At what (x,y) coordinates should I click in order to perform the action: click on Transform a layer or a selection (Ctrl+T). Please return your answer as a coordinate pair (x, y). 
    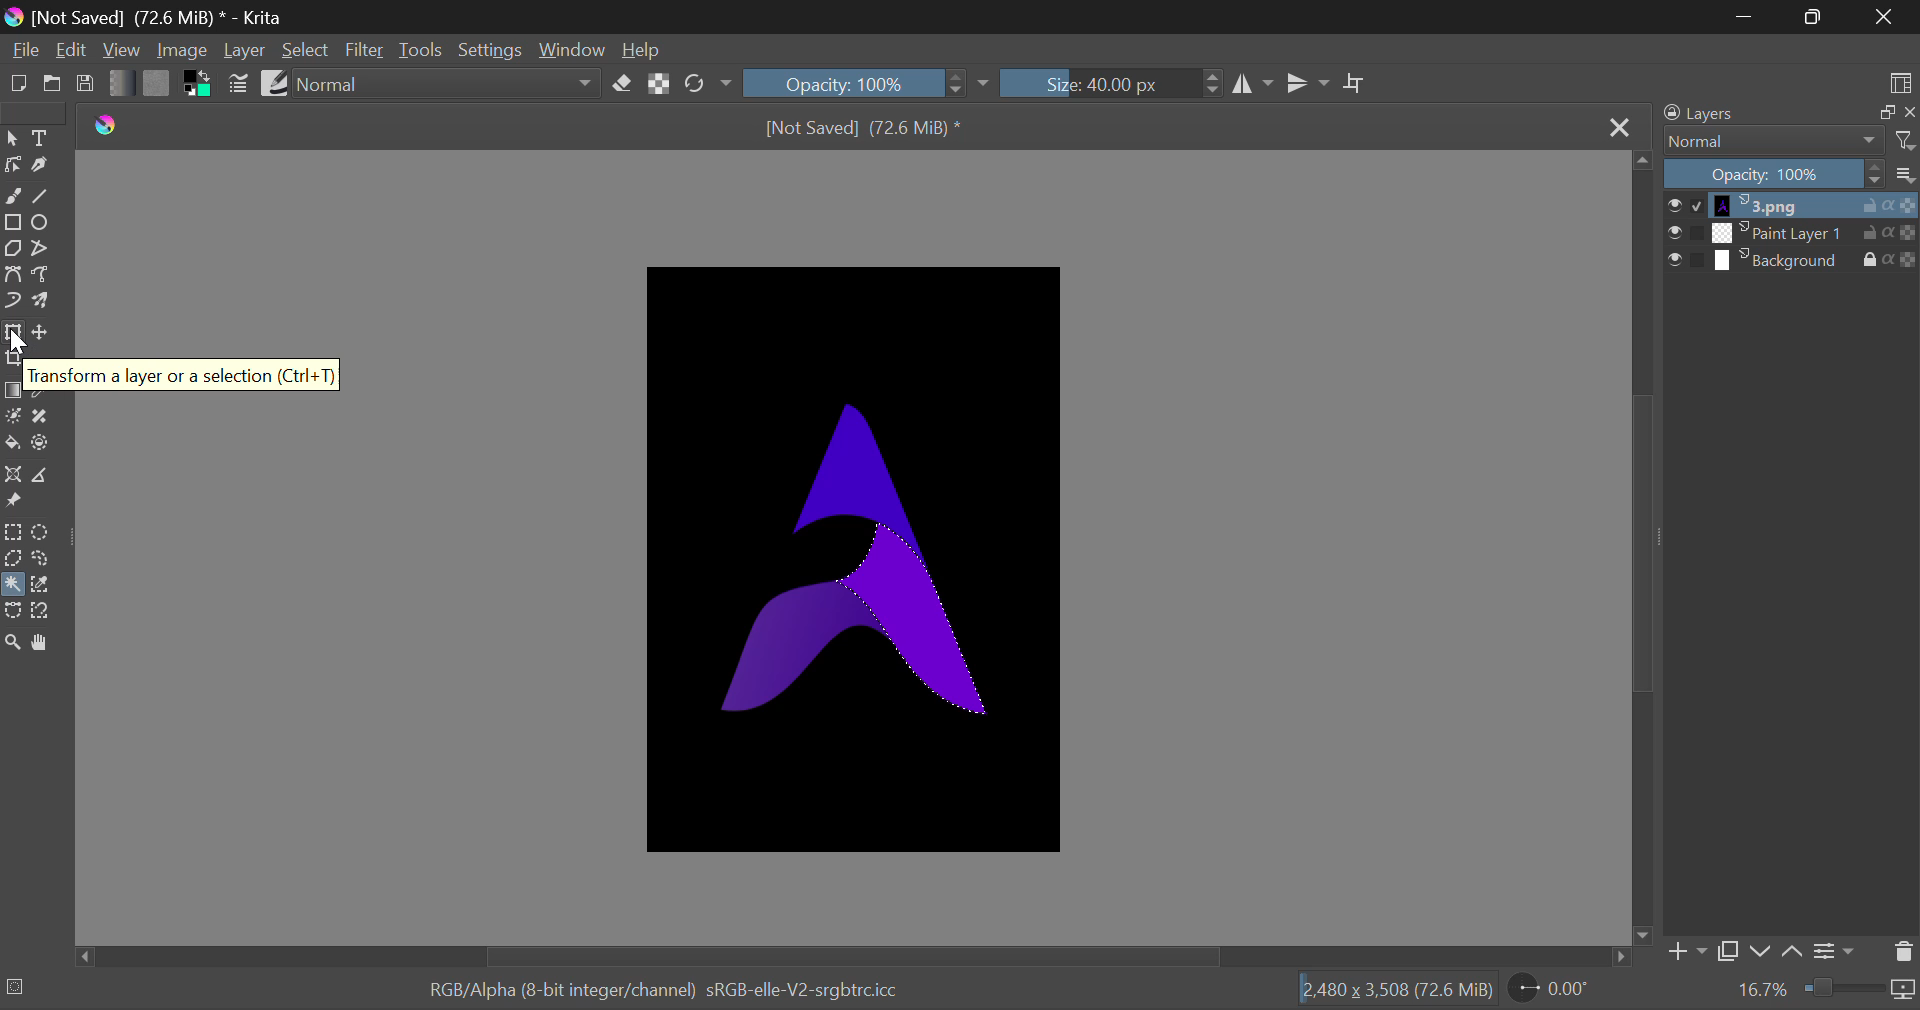
    Looking at the image, I should click on (183, 374).